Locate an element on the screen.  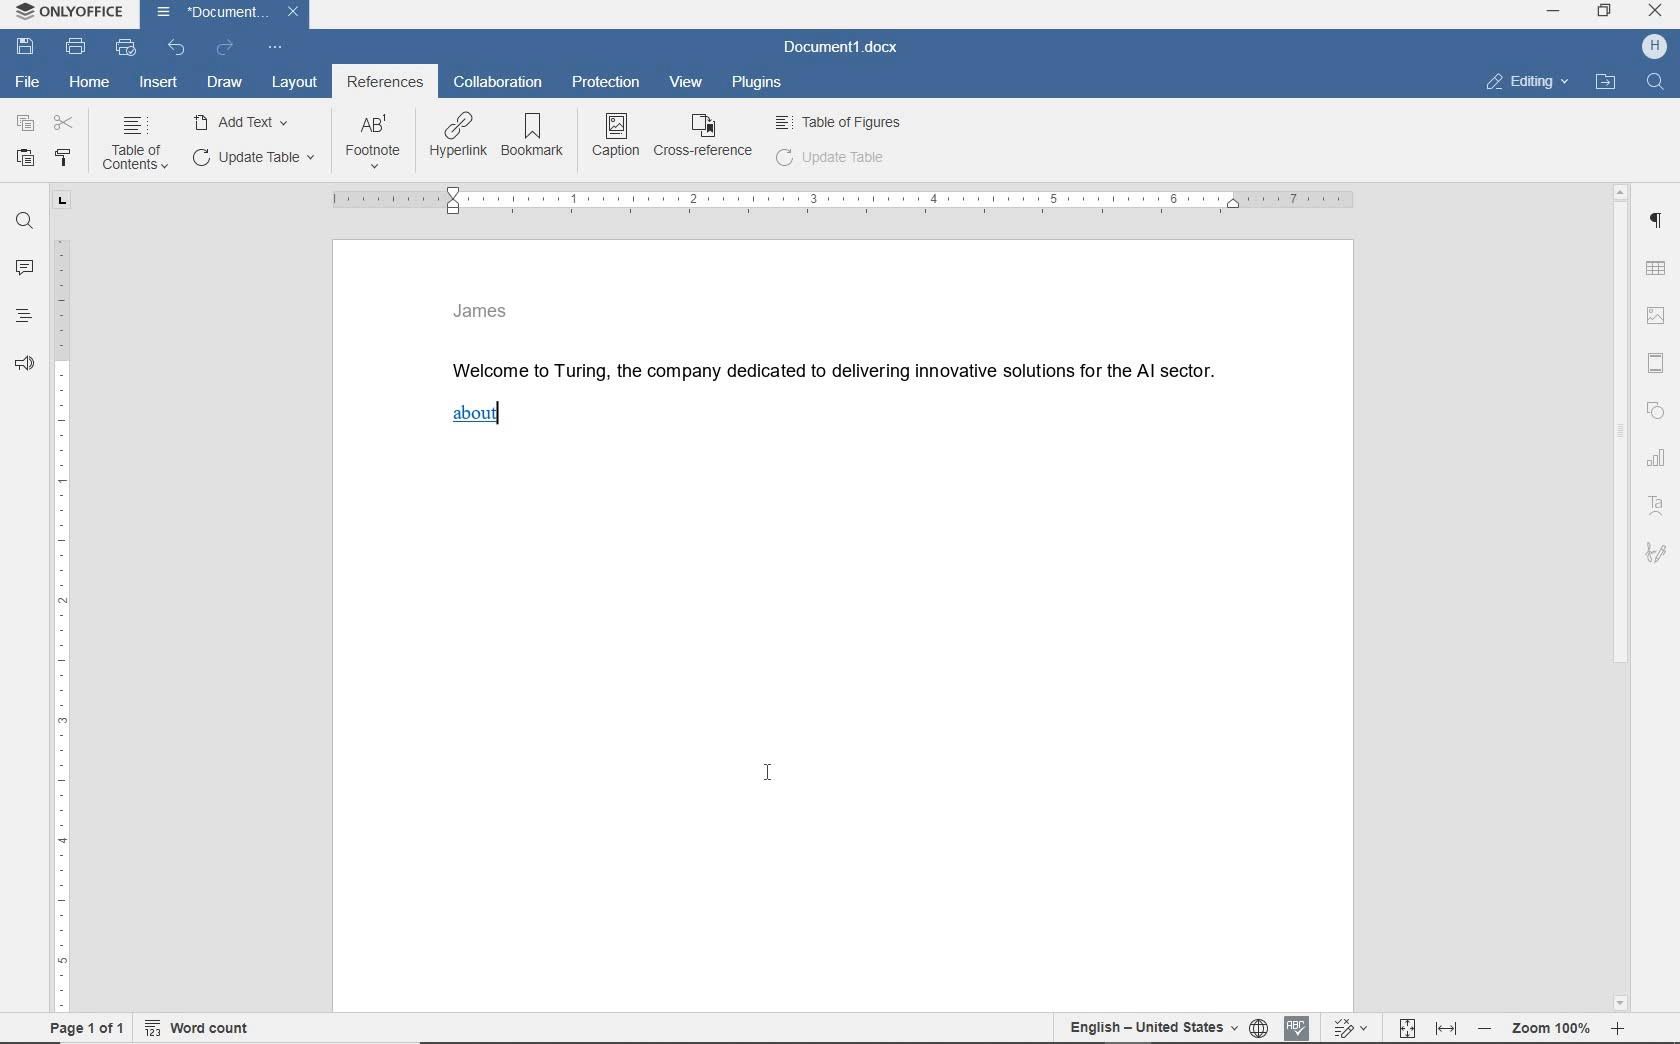
UPDATE TASK is located at coordinates (251, 157).